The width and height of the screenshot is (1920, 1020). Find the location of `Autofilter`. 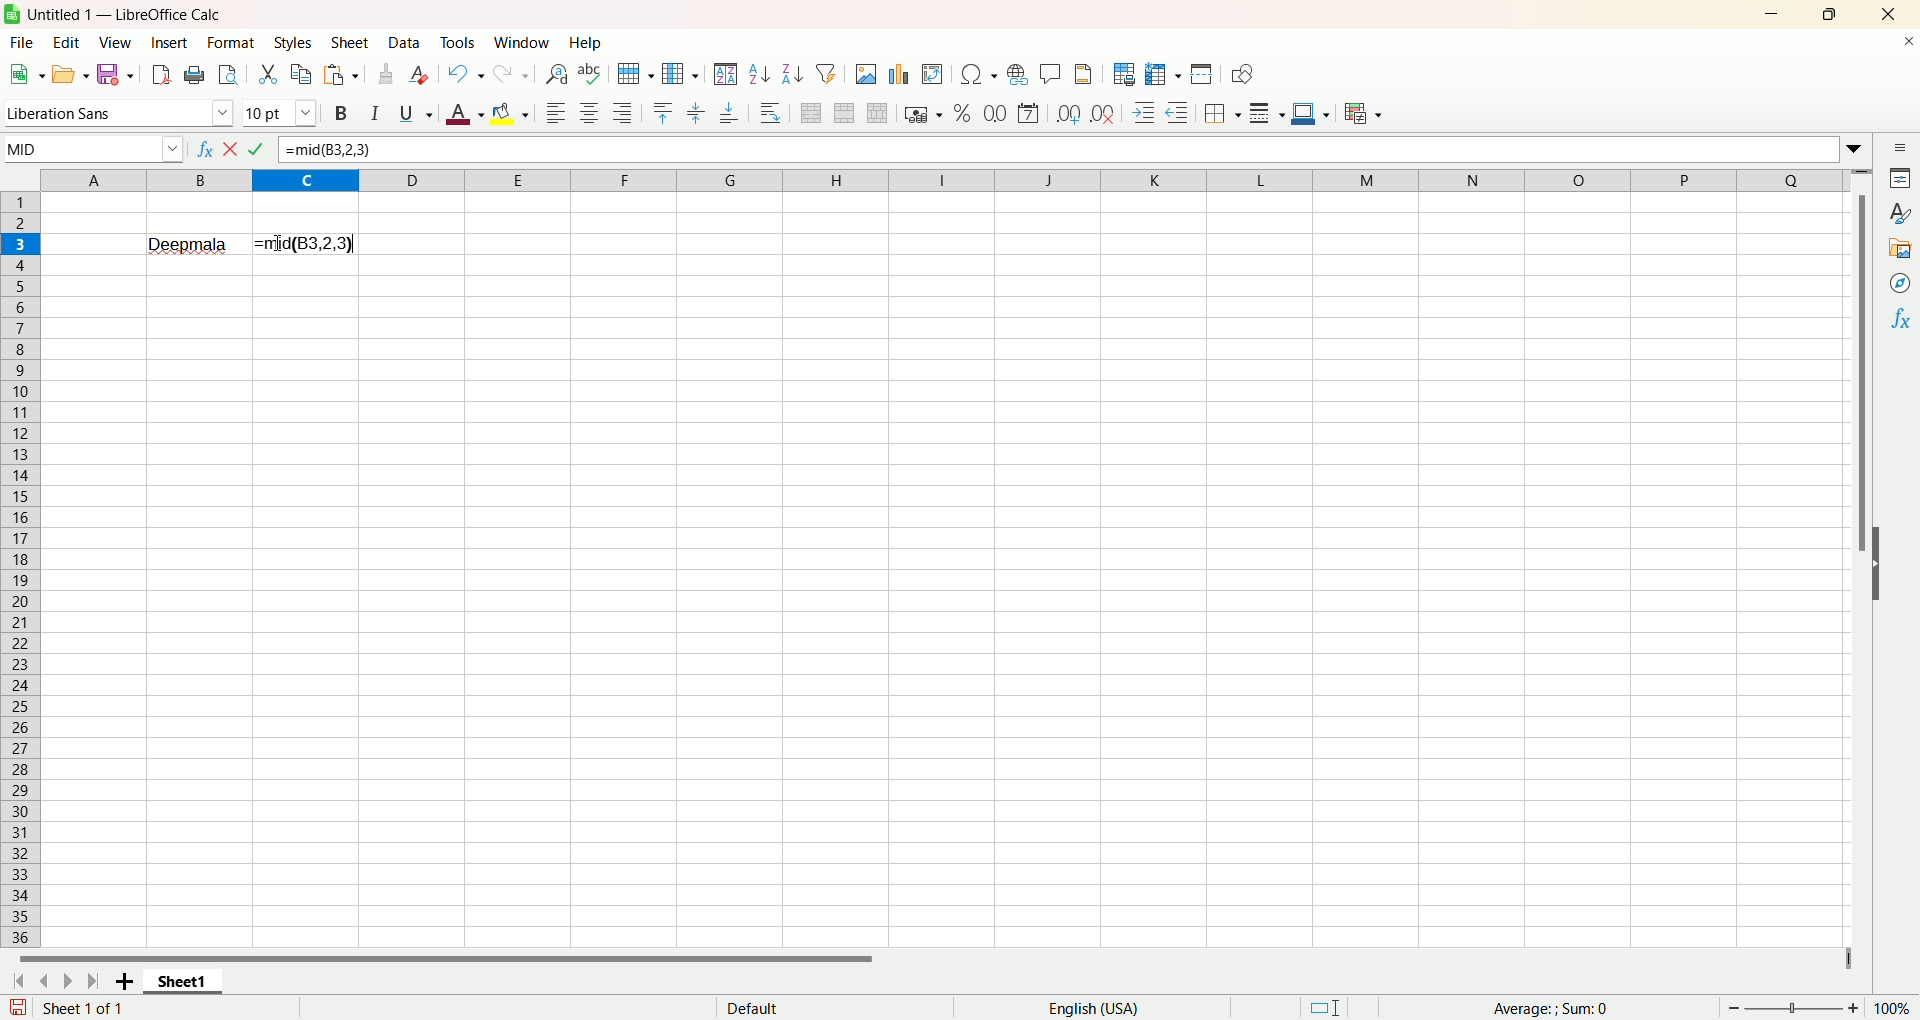

Autofilter is located at coordinates (826, 72).